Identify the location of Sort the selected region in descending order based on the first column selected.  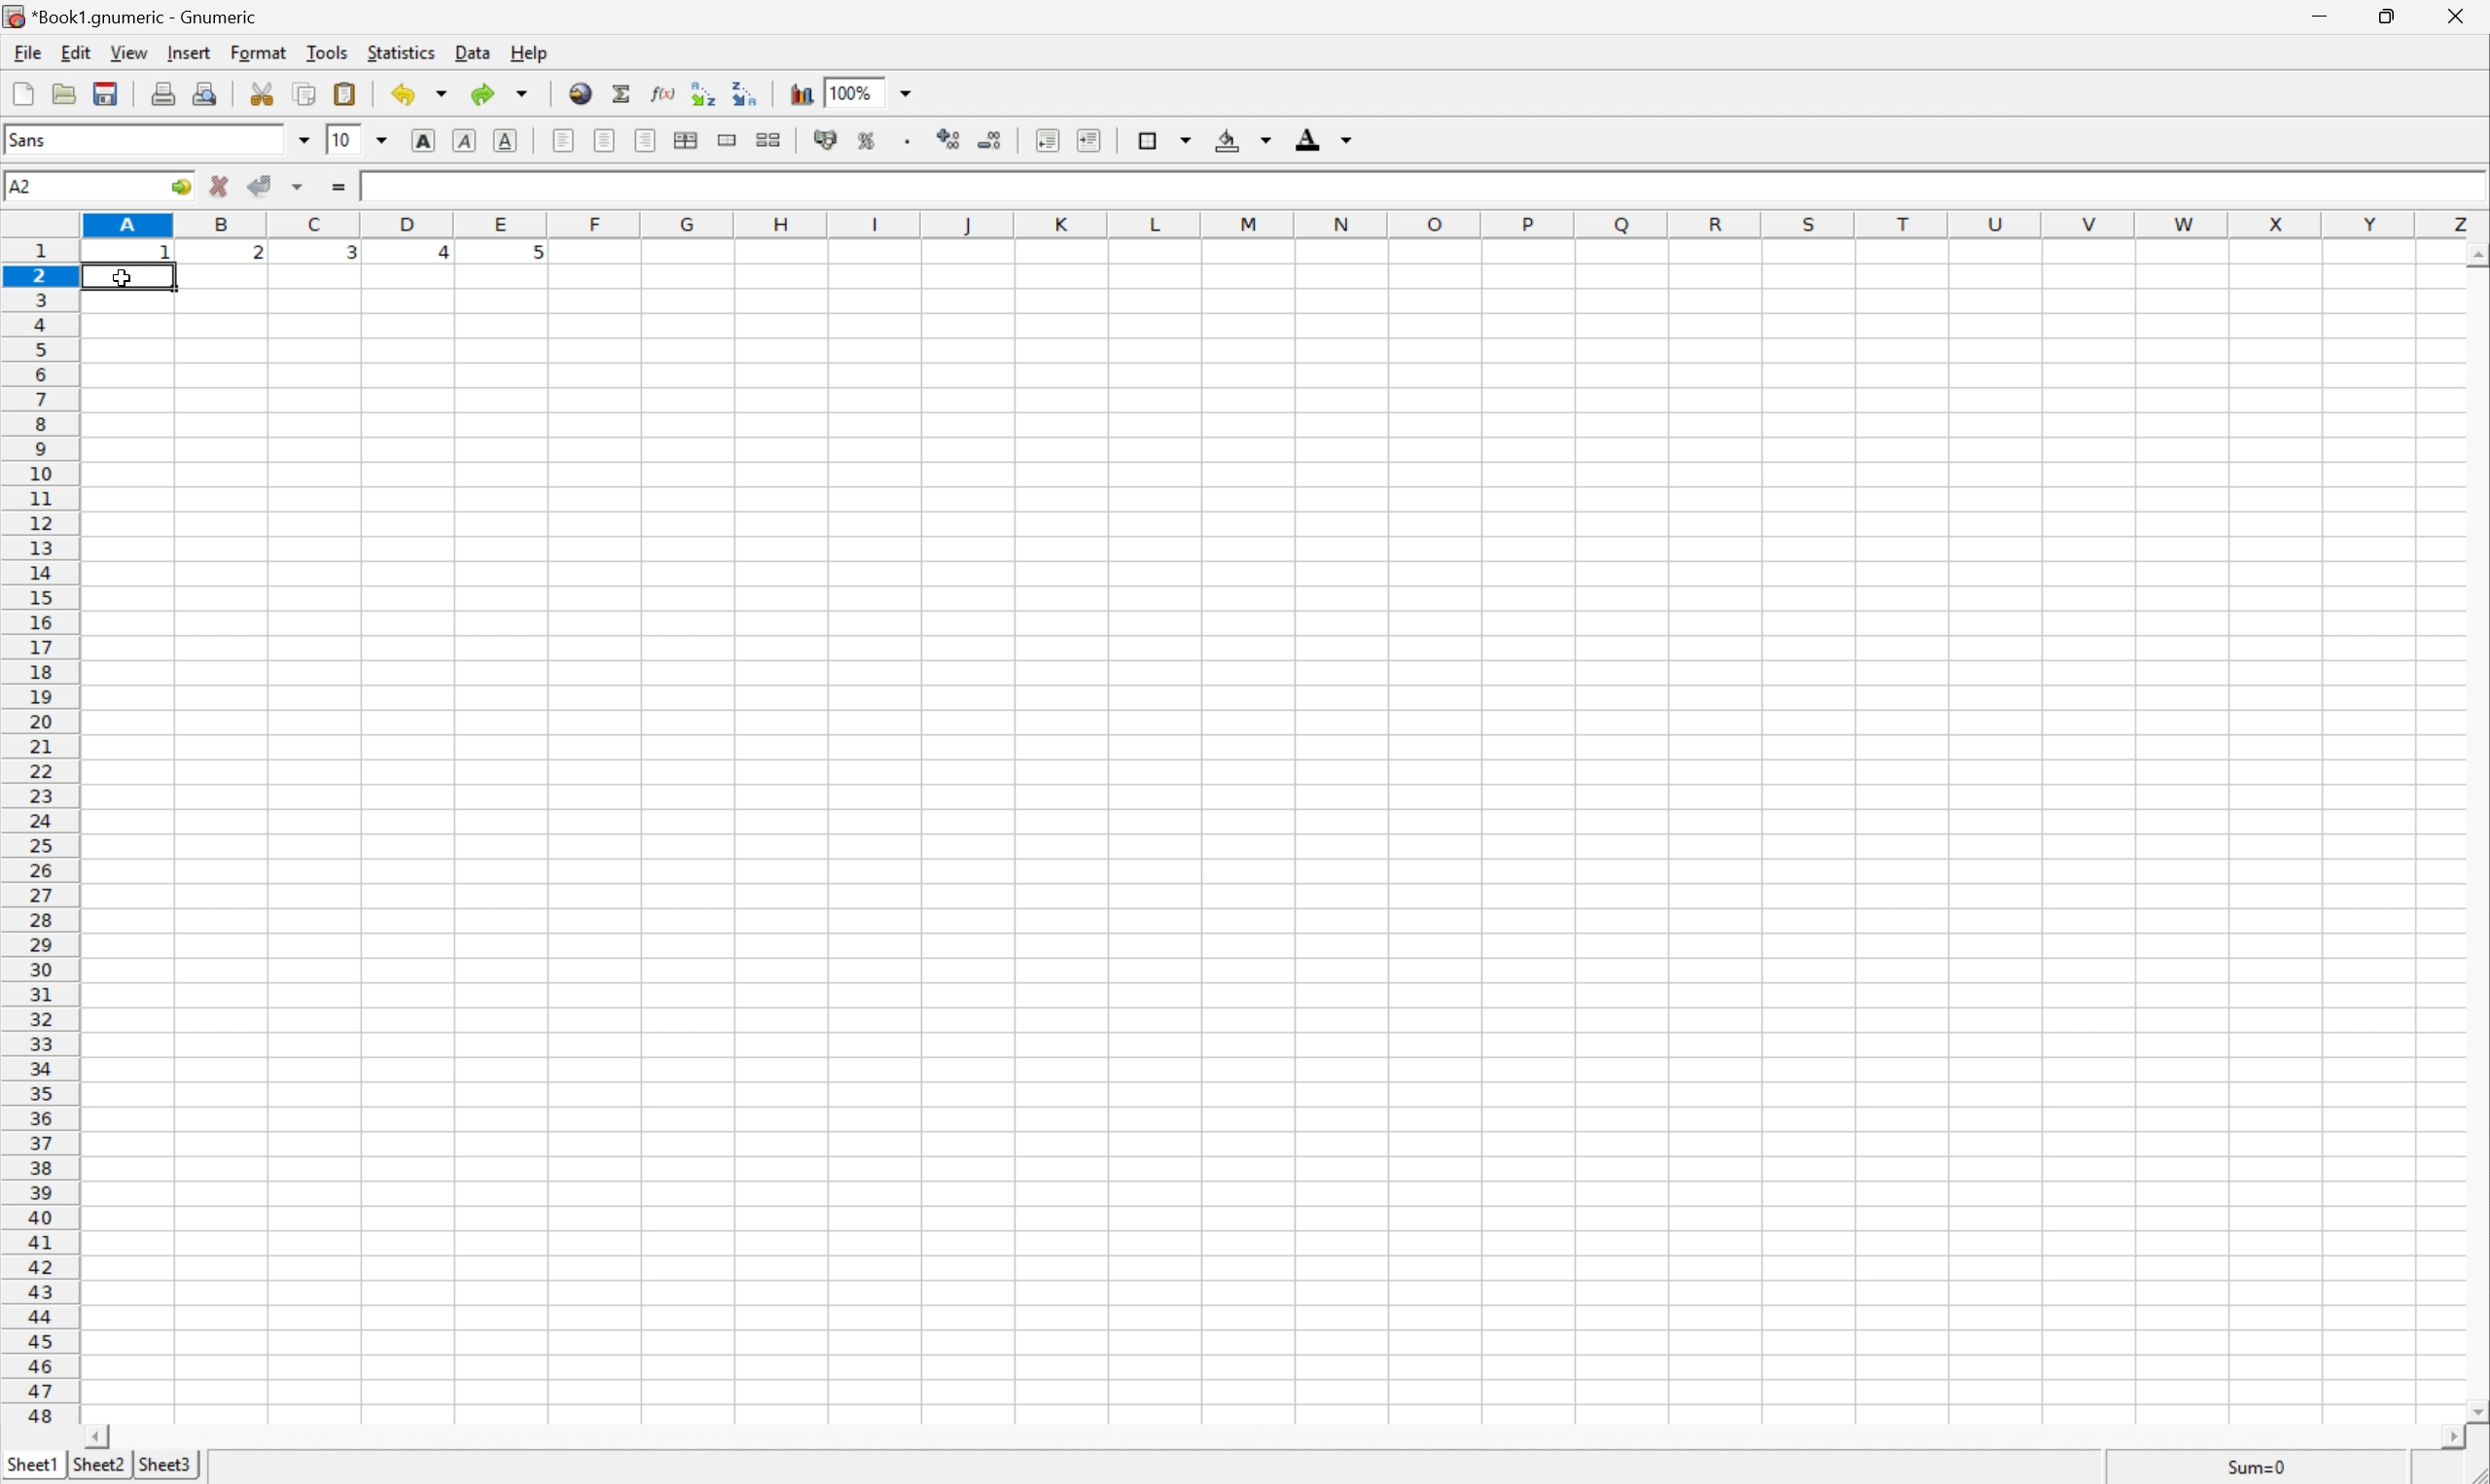
(746, 93).